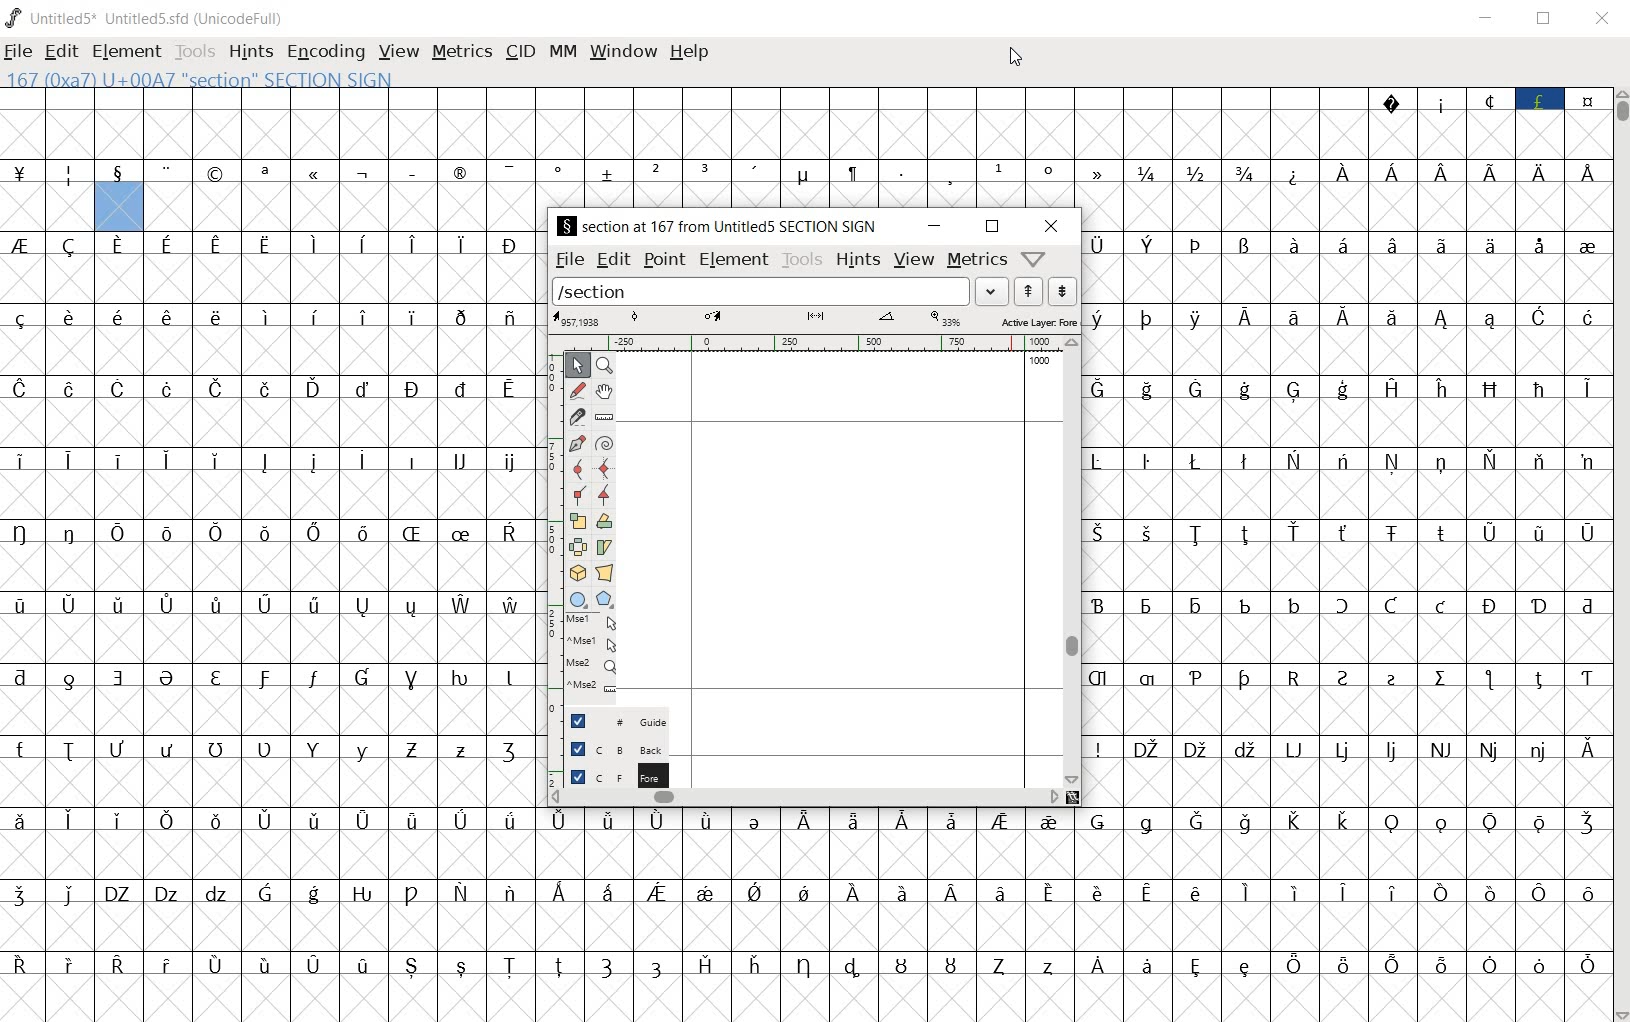  I want to click on empty cells, so click(804, 134).